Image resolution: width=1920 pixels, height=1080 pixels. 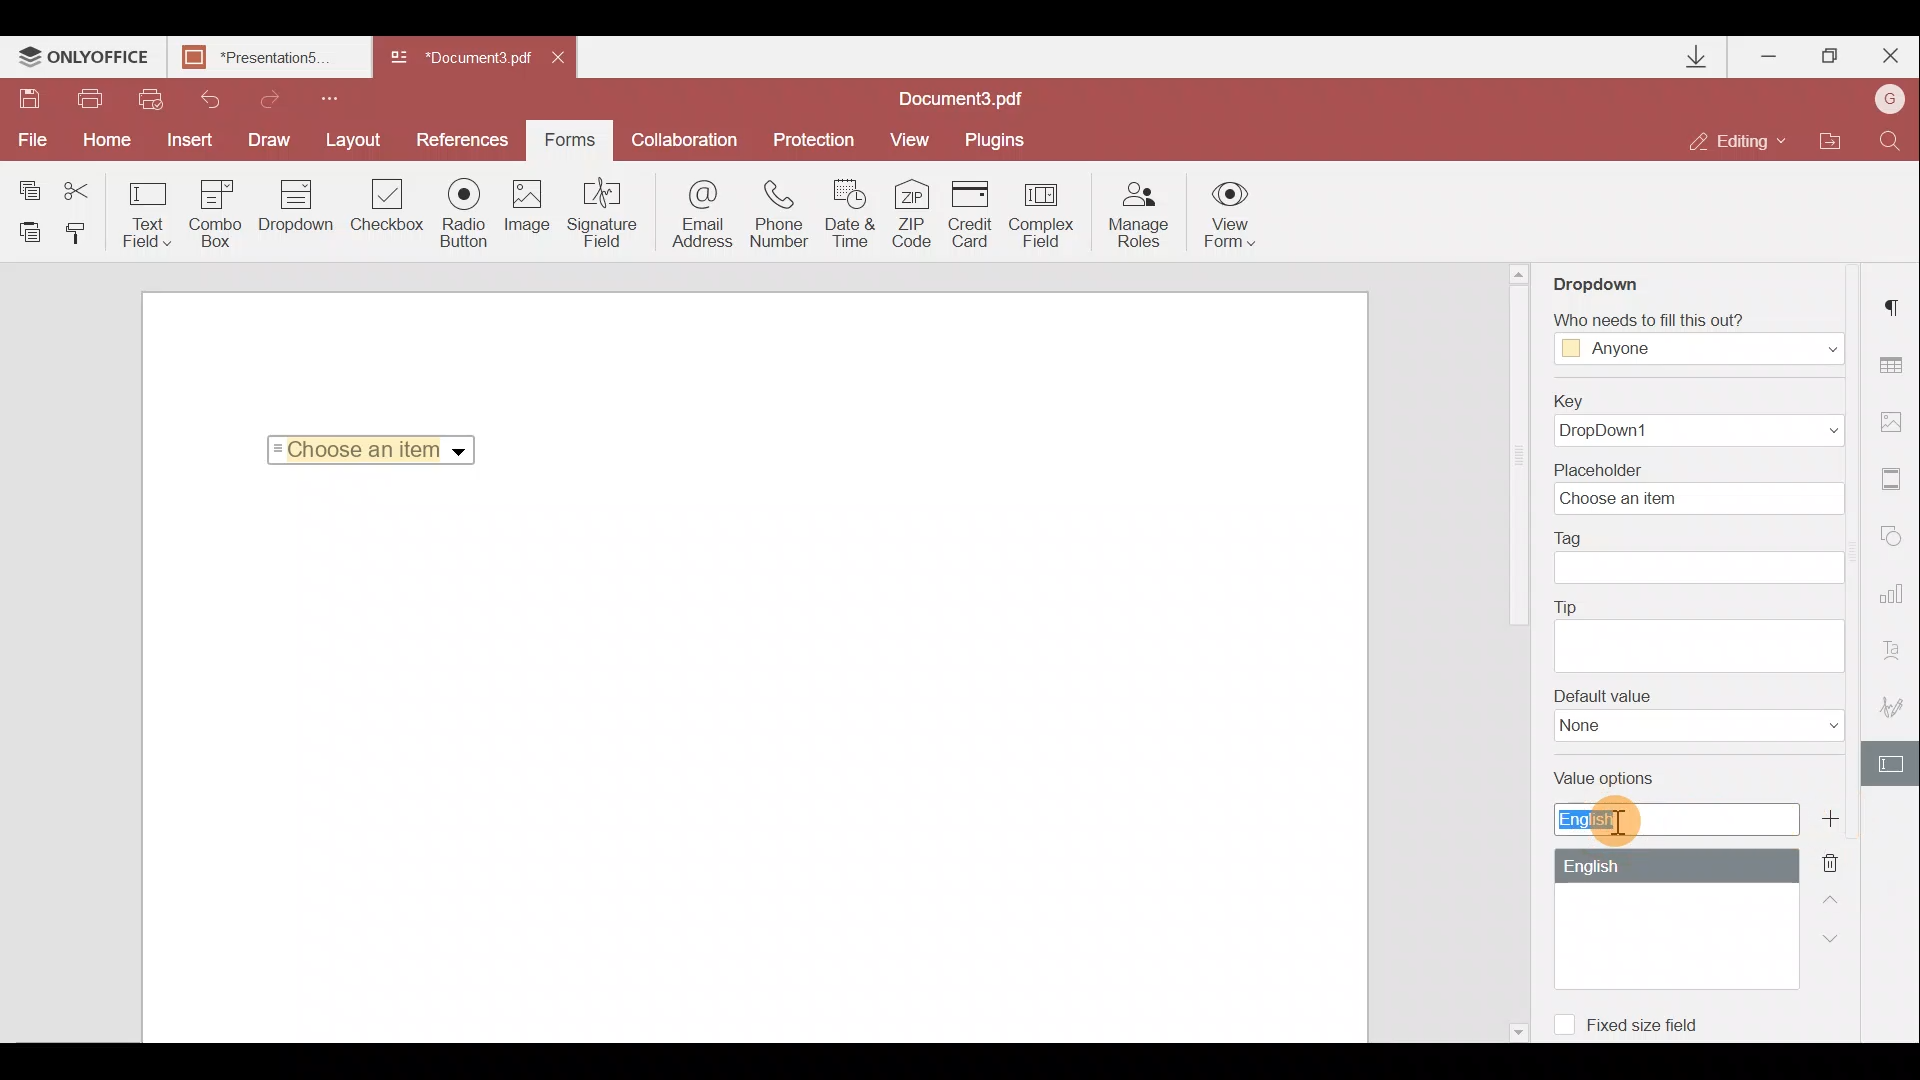 What do you see at coordinates (1884, 101) in the screenshot?
I see `Account name` at bounding box center [1884, 101].